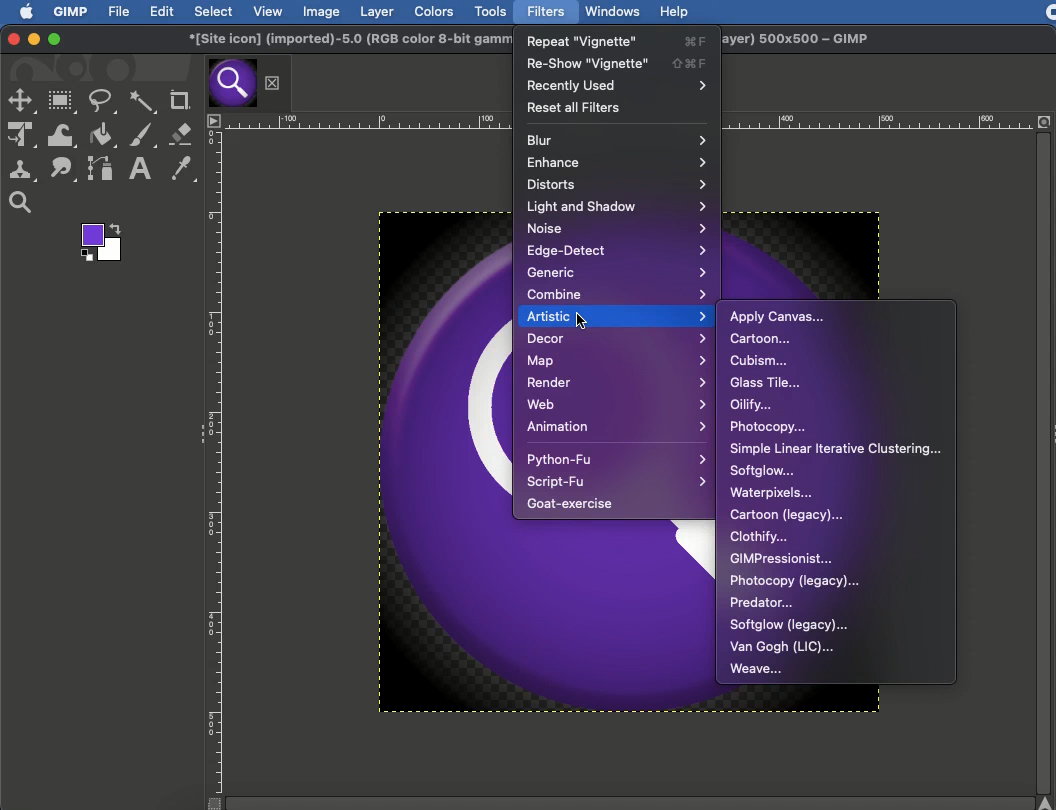  Describe the element at coordinates (103, 102) in the screenshot. I see `Freeform selection` at that location.